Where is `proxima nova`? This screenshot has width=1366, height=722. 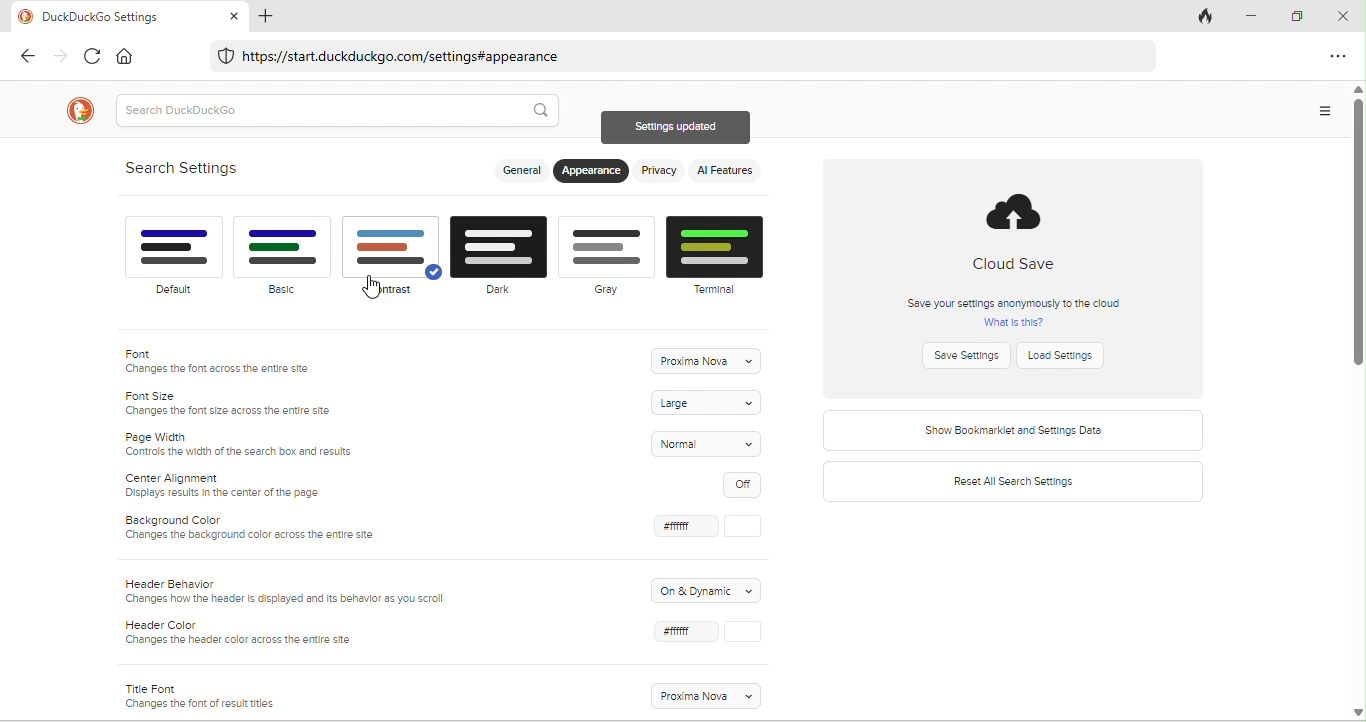 proxima nova is located at coordinates (707, 695).